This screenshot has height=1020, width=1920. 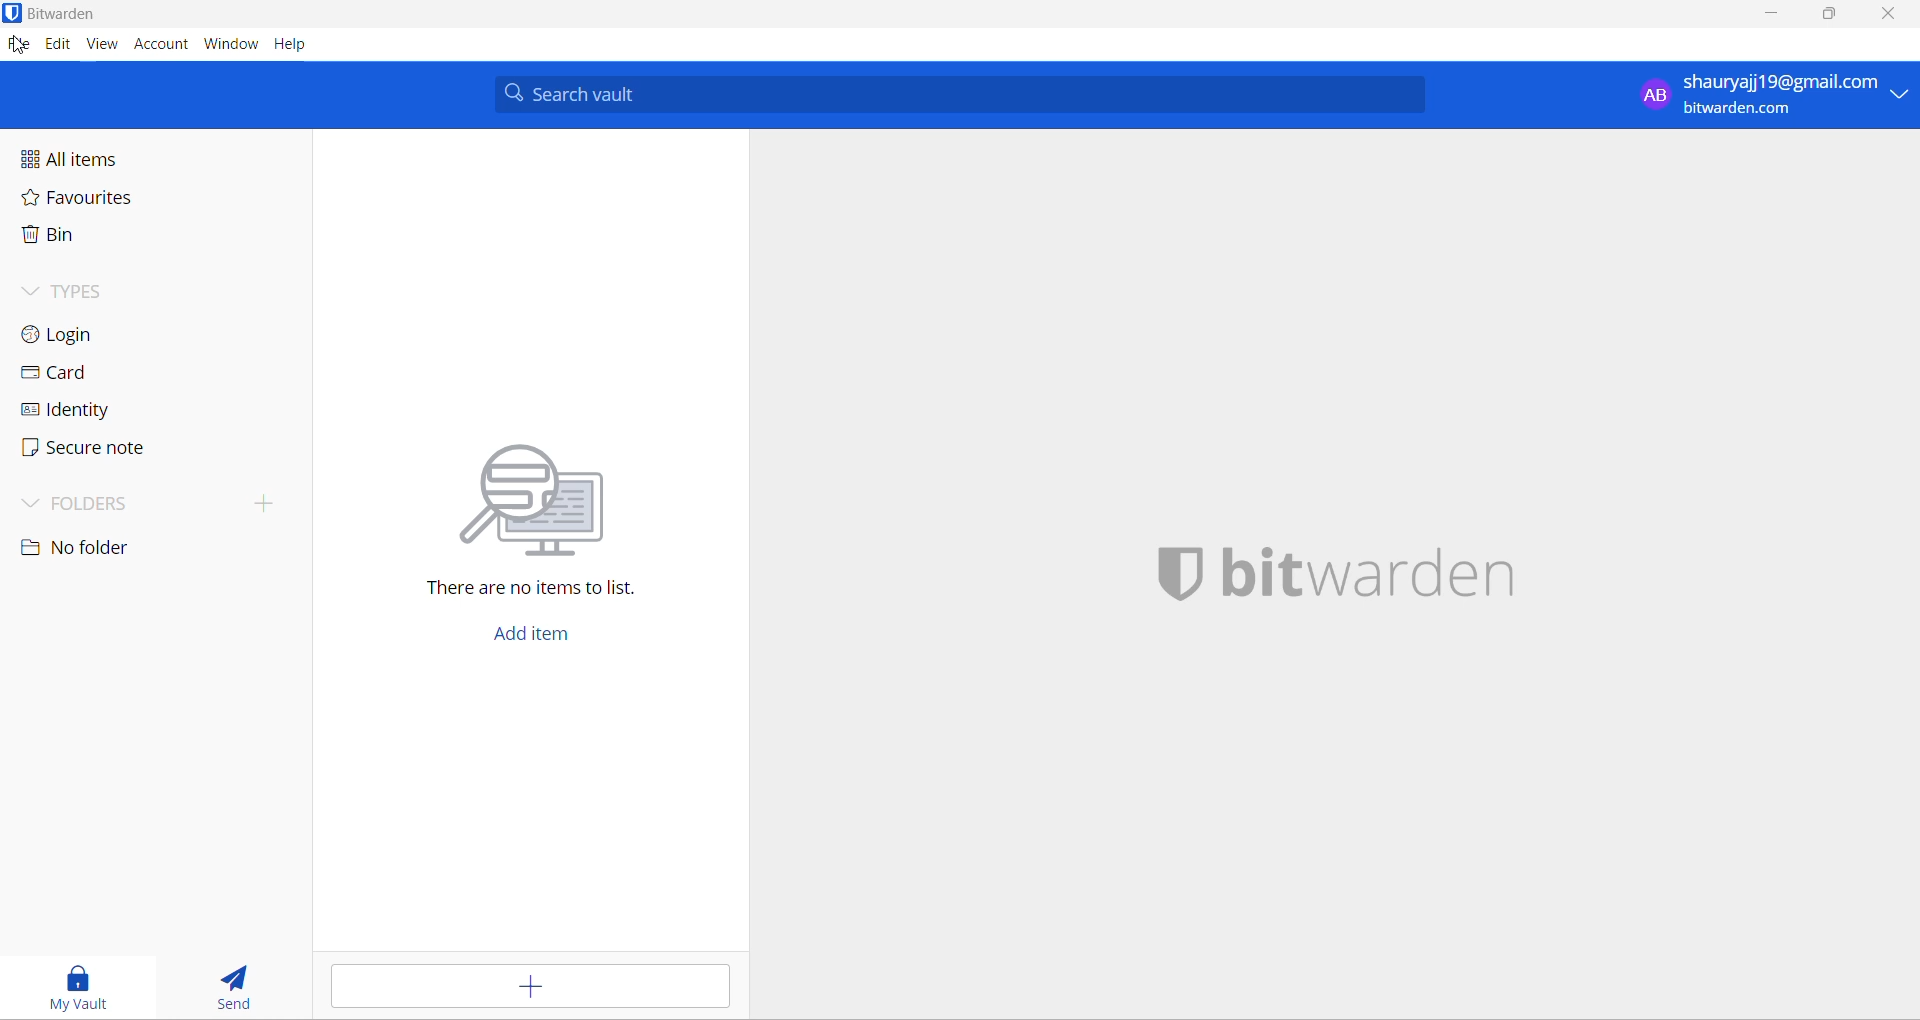 I want to click on add entry, so click(x=539, y=988).